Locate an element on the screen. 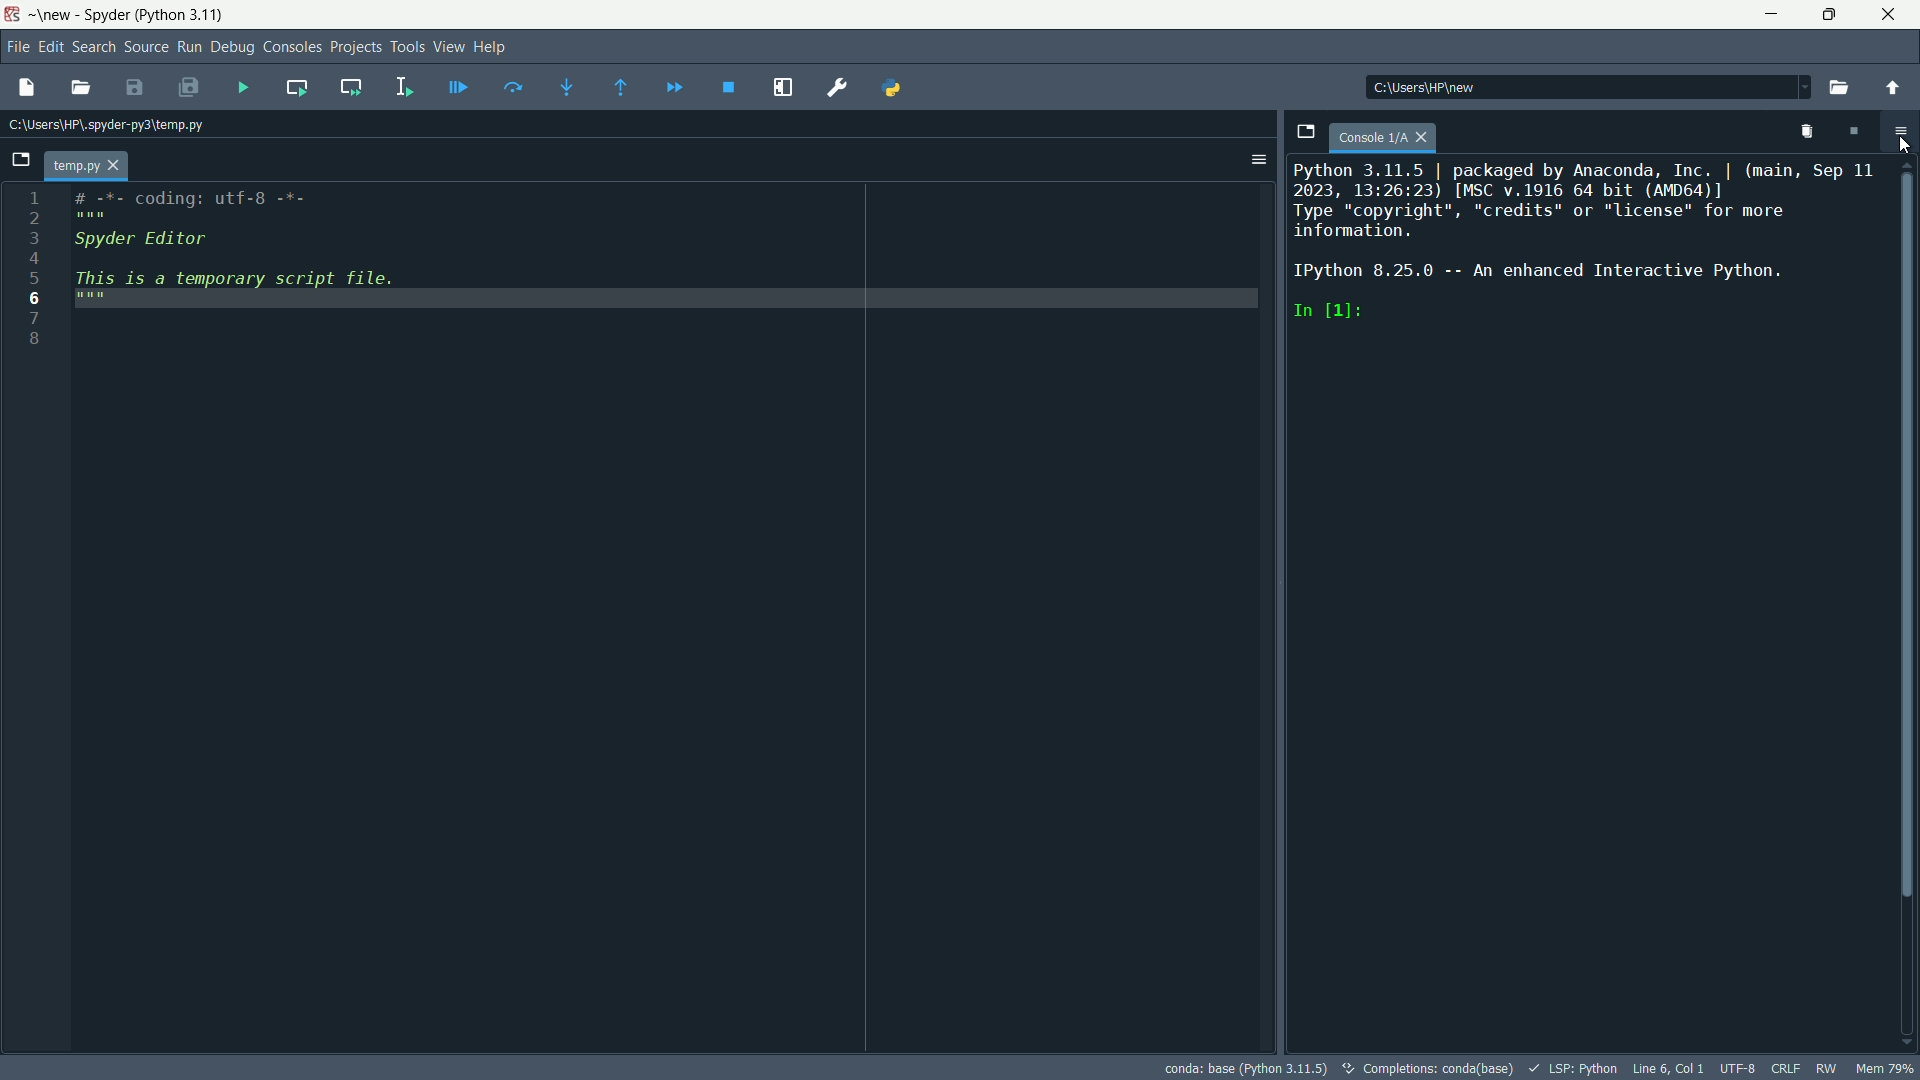 The height and width of the screenshot is (1080, 1920). step into funtion or method is located at coordinates (567, 87).